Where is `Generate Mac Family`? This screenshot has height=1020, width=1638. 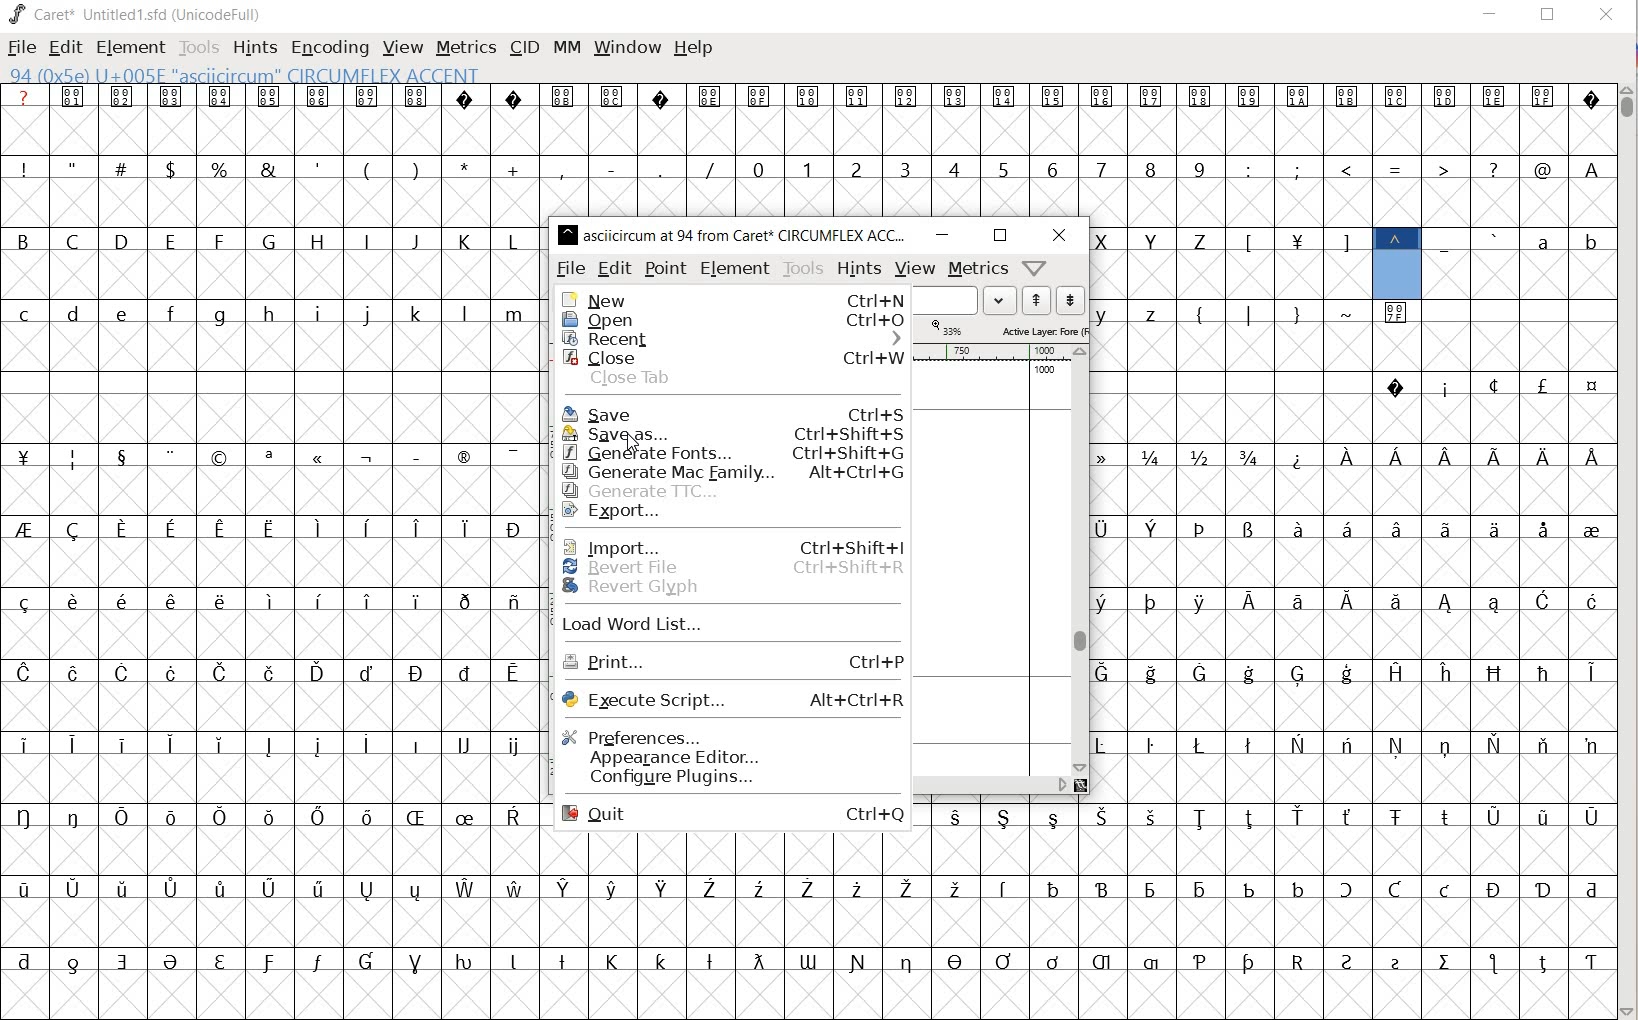
Generate Mac Family is located at coordinates (731, 471).